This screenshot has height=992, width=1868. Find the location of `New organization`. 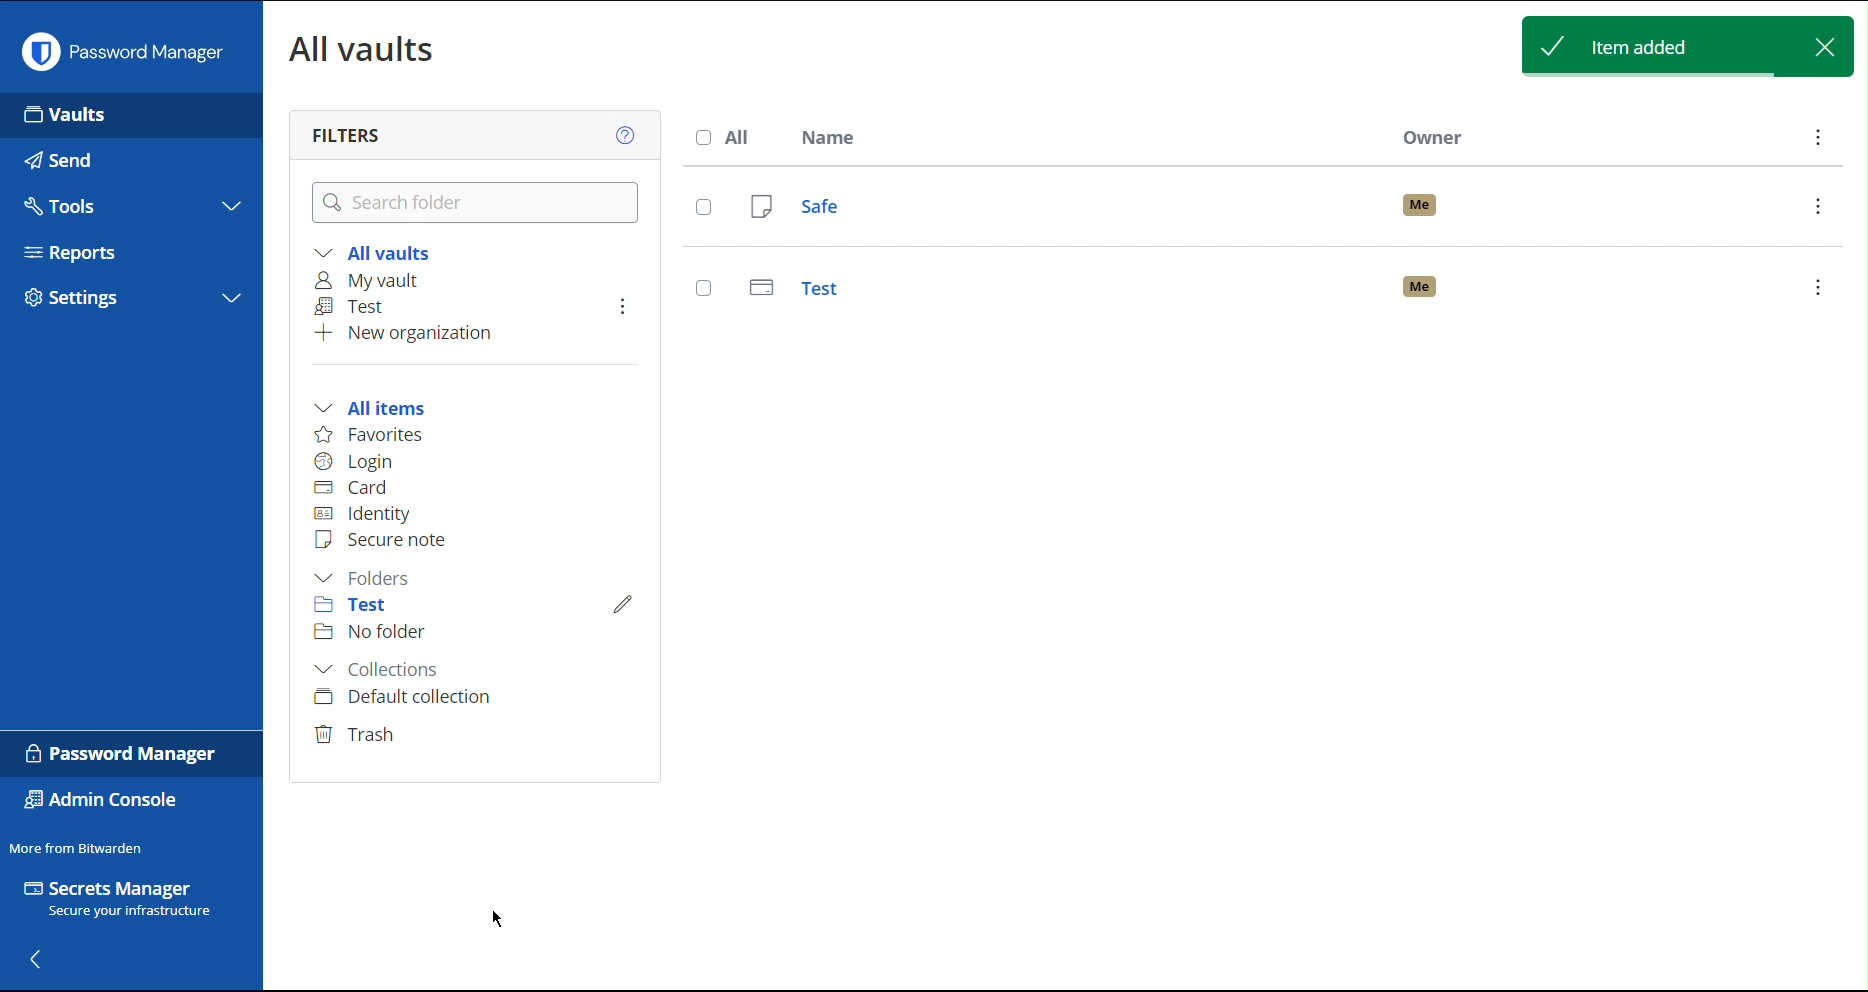

New organization is located at coordinates (399, 332).